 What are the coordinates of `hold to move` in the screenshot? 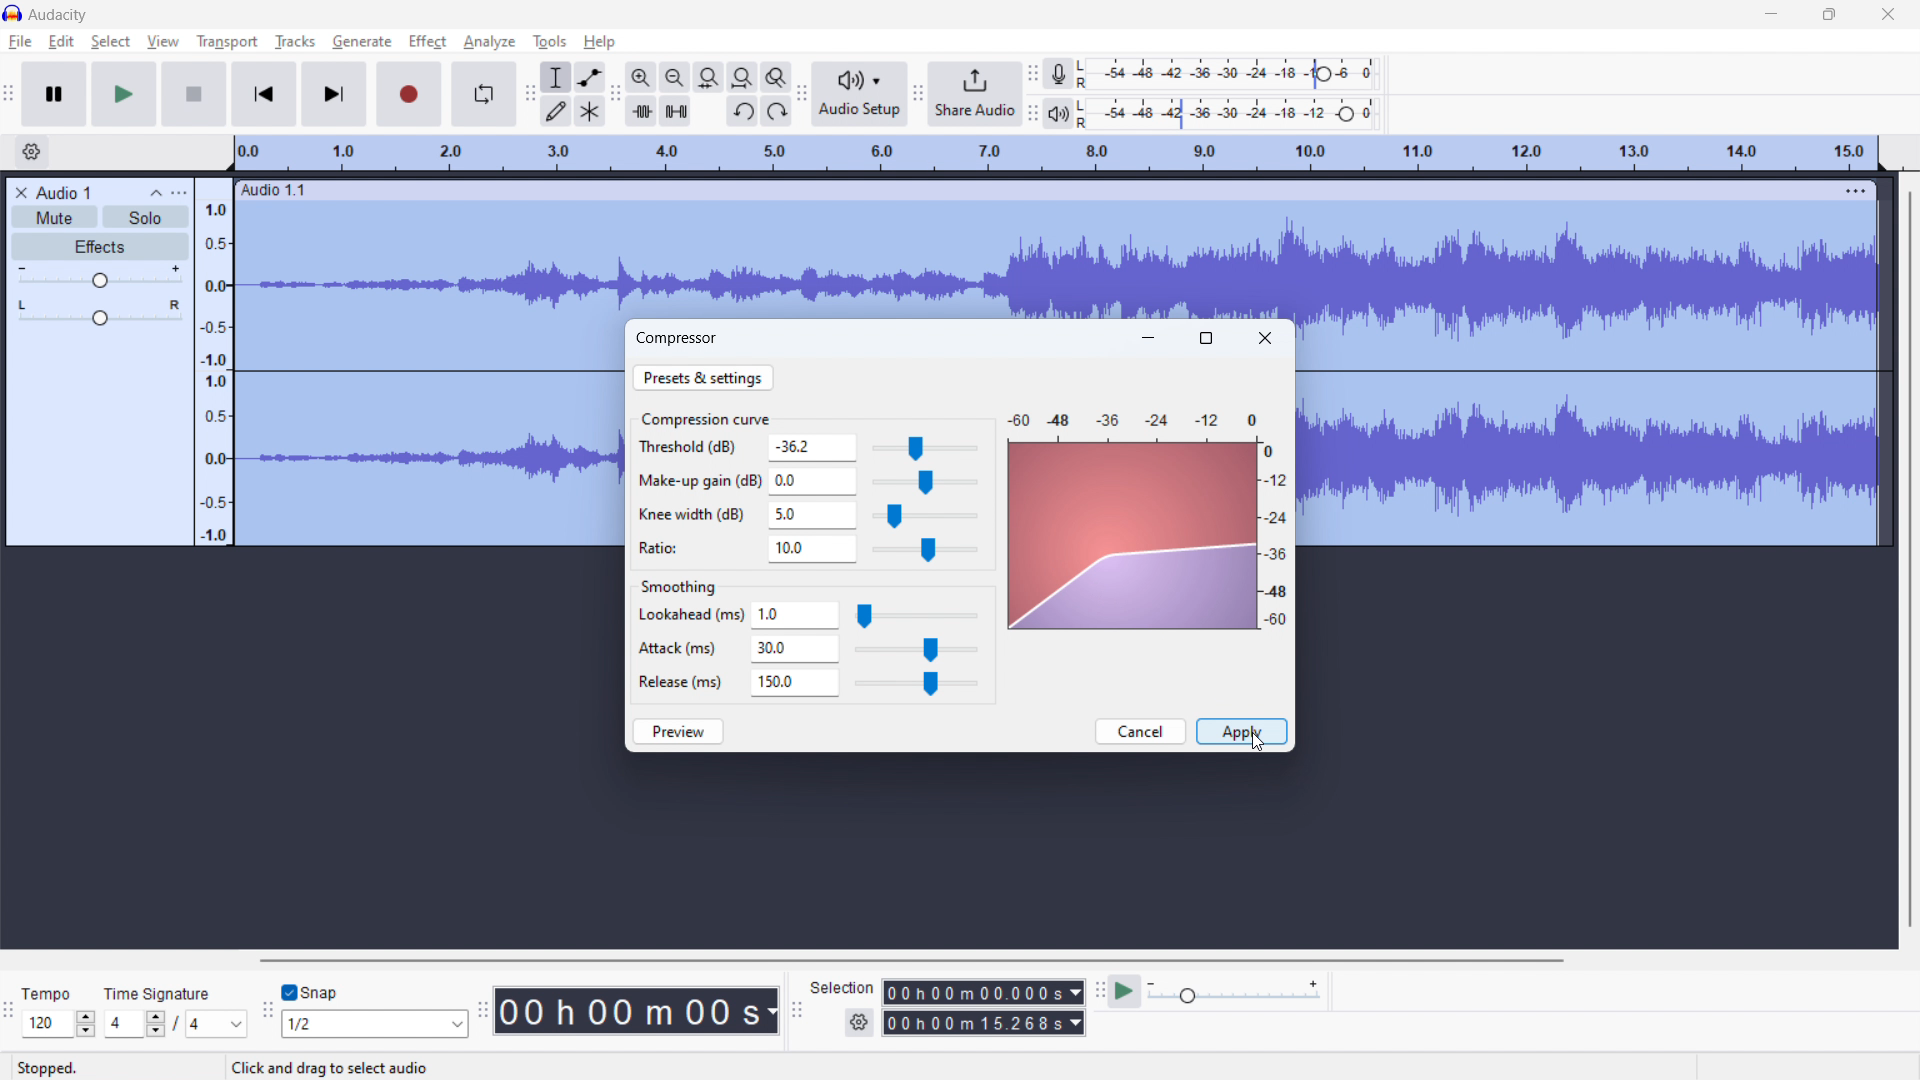 It's located at (1040, 189).